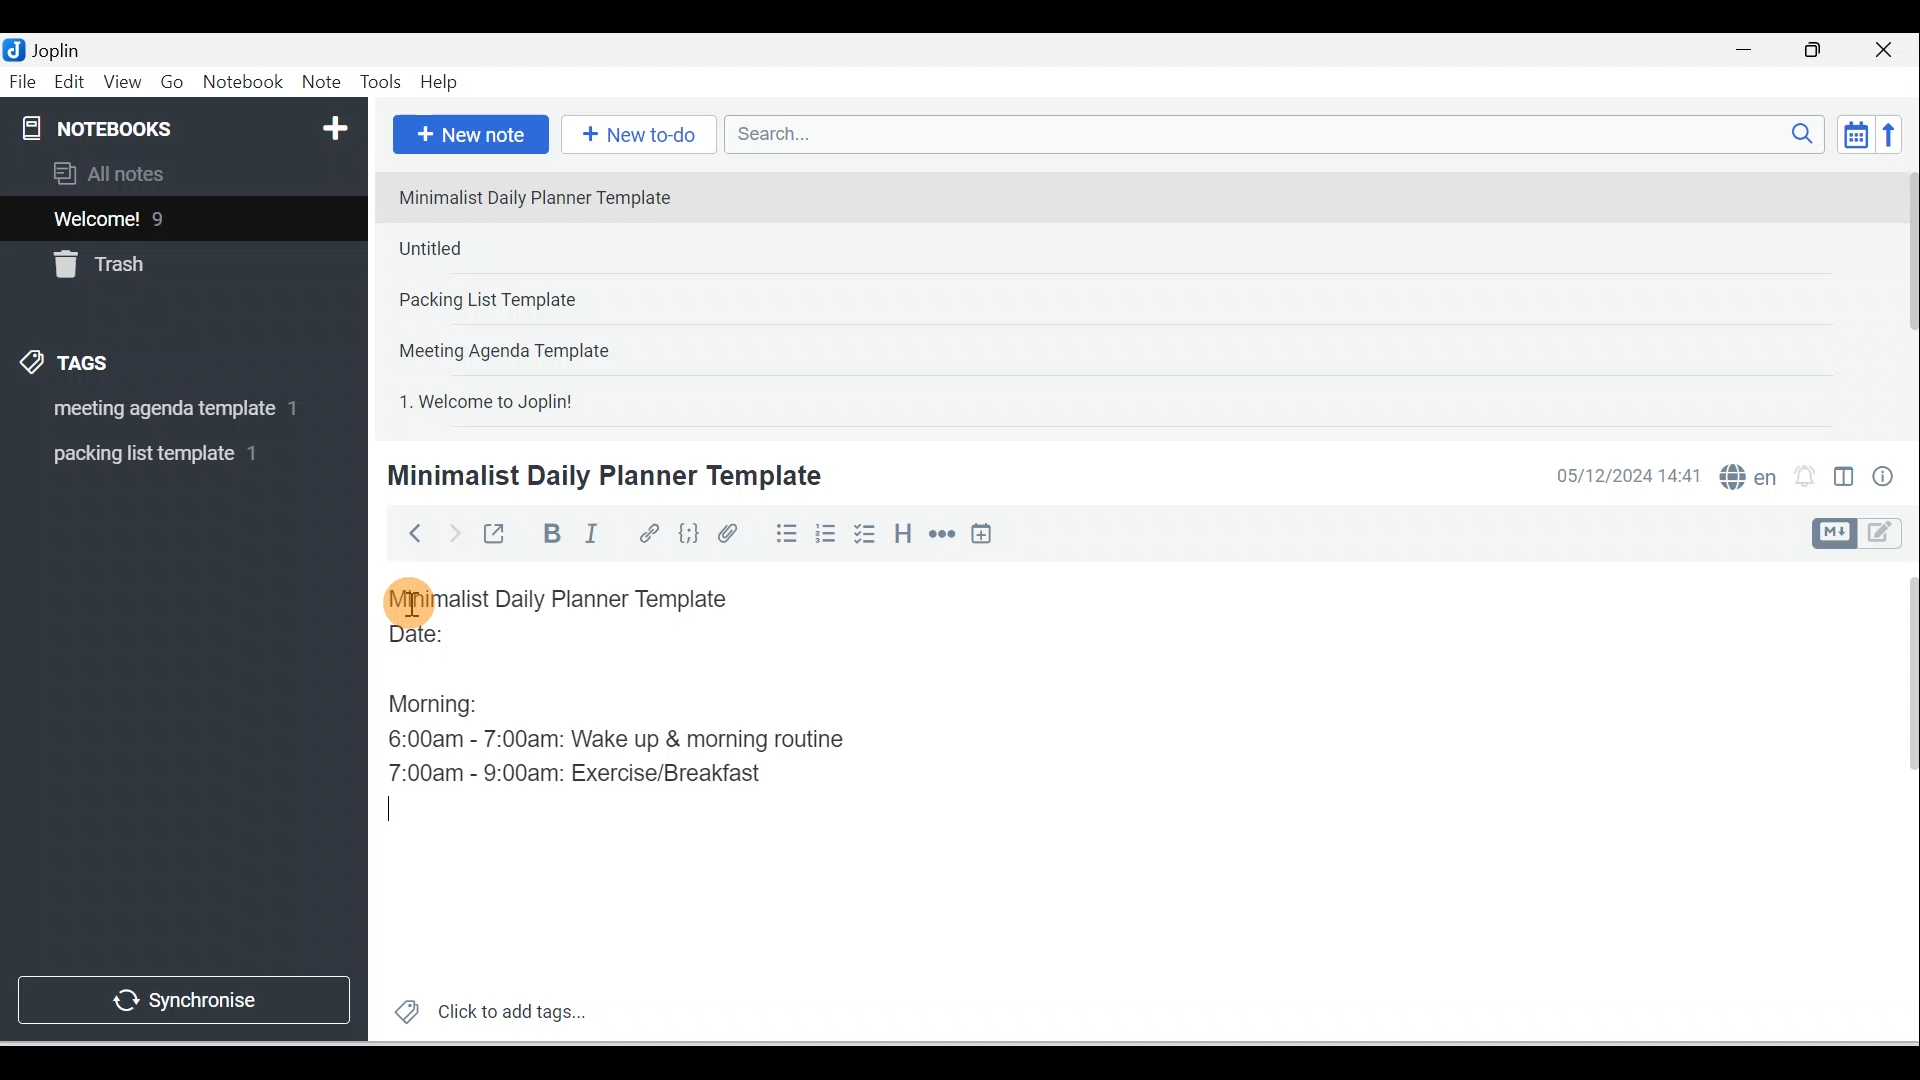 The image size is (1920, 1080). Describe the element at coordinates (826, 533) in the screenshot. I see `Numbered list` at that location.